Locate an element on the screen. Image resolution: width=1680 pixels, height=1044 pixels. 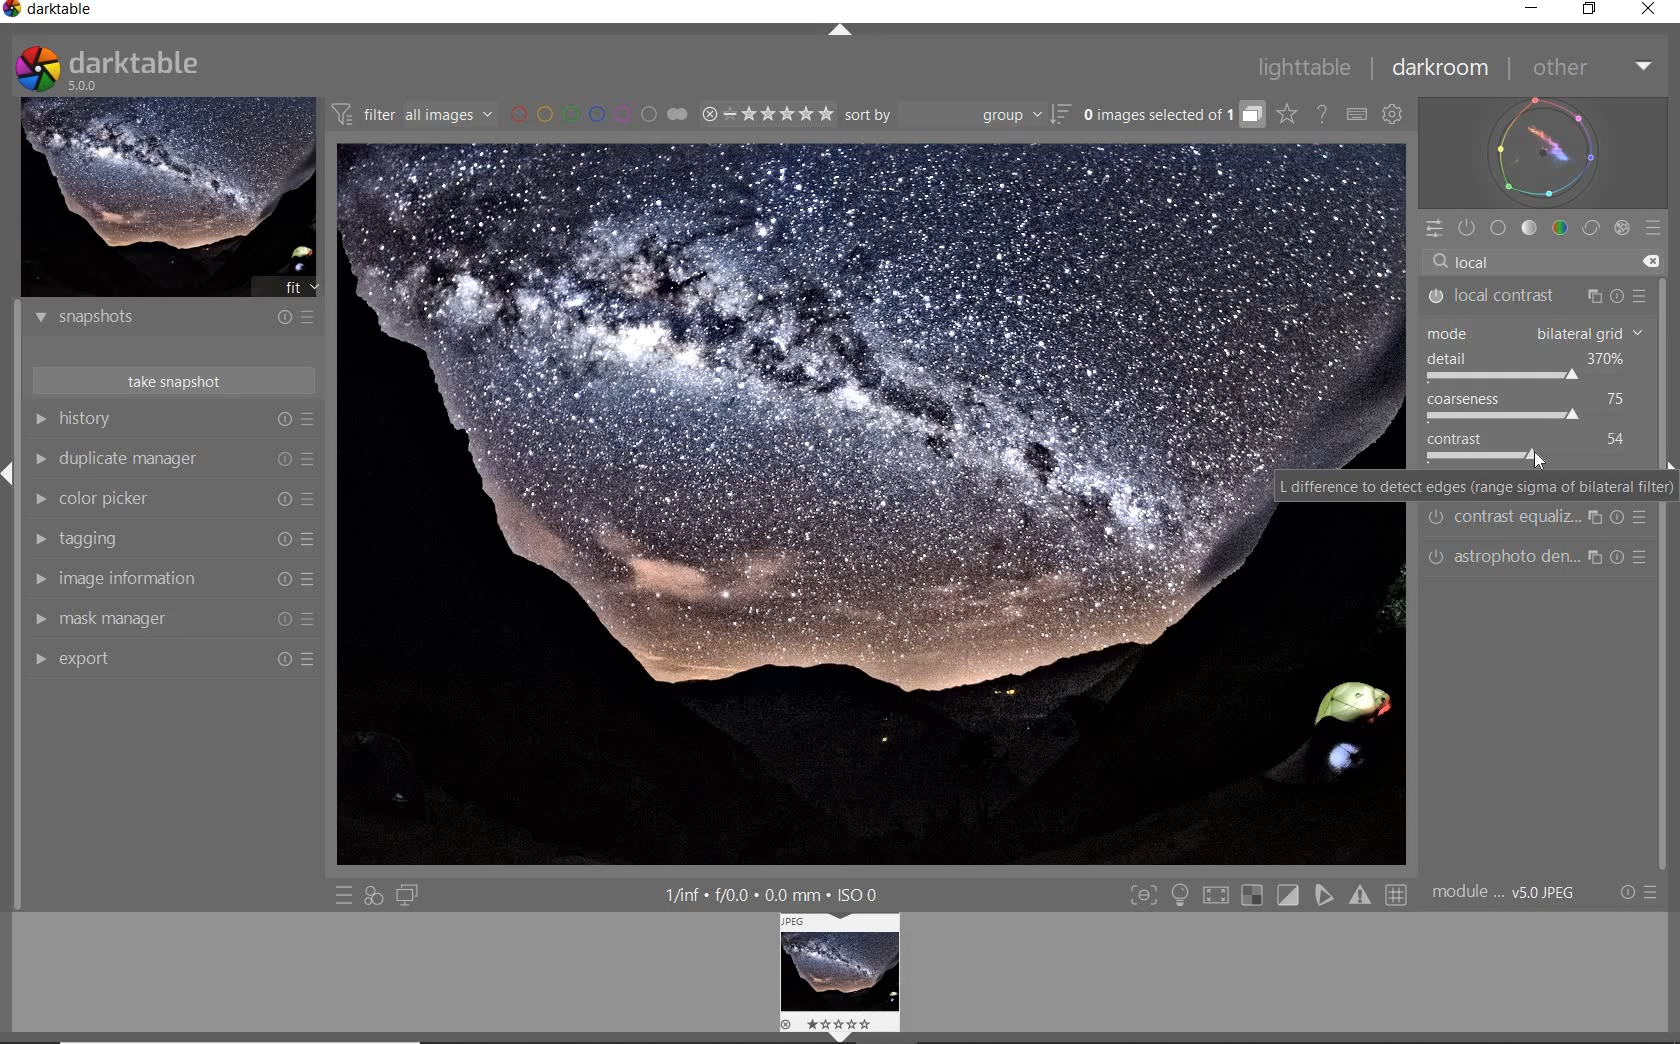
Presets and preferences is located at coordinates (311, 455).